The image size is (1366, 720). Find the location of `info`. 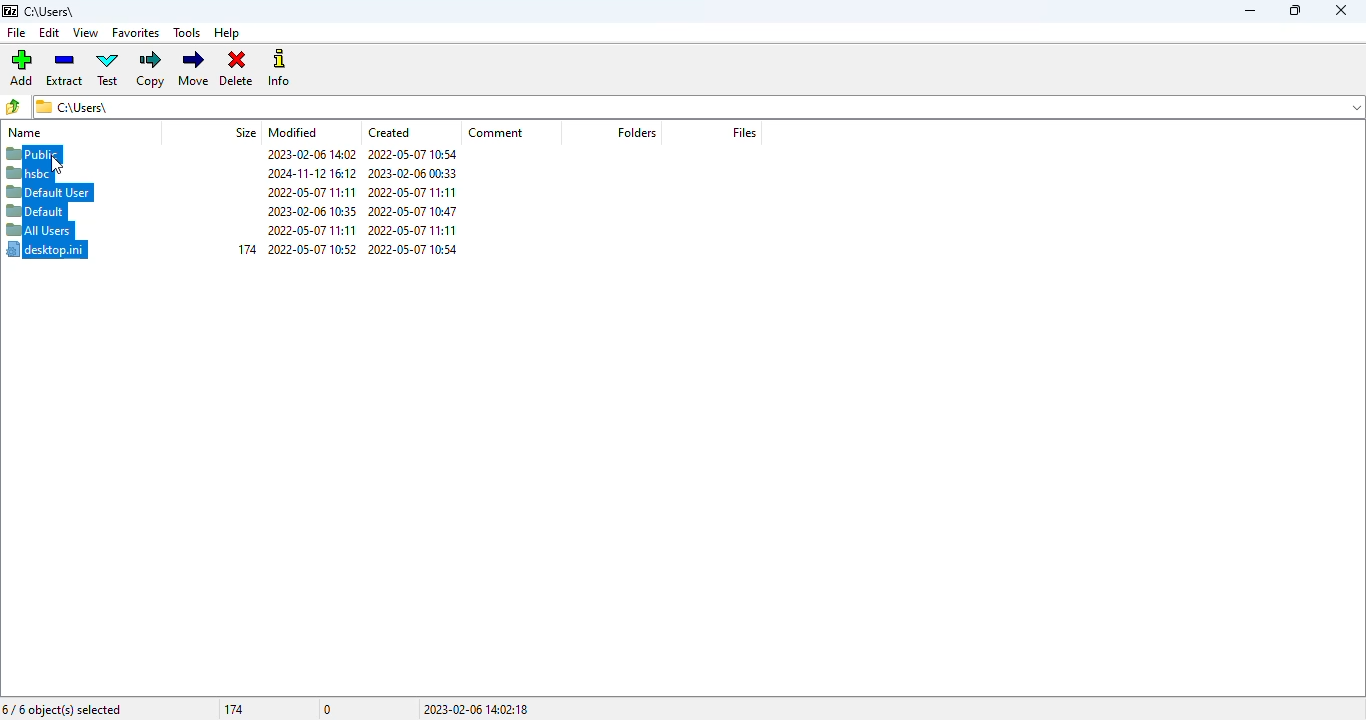

info is located at coordinates (281, 68).